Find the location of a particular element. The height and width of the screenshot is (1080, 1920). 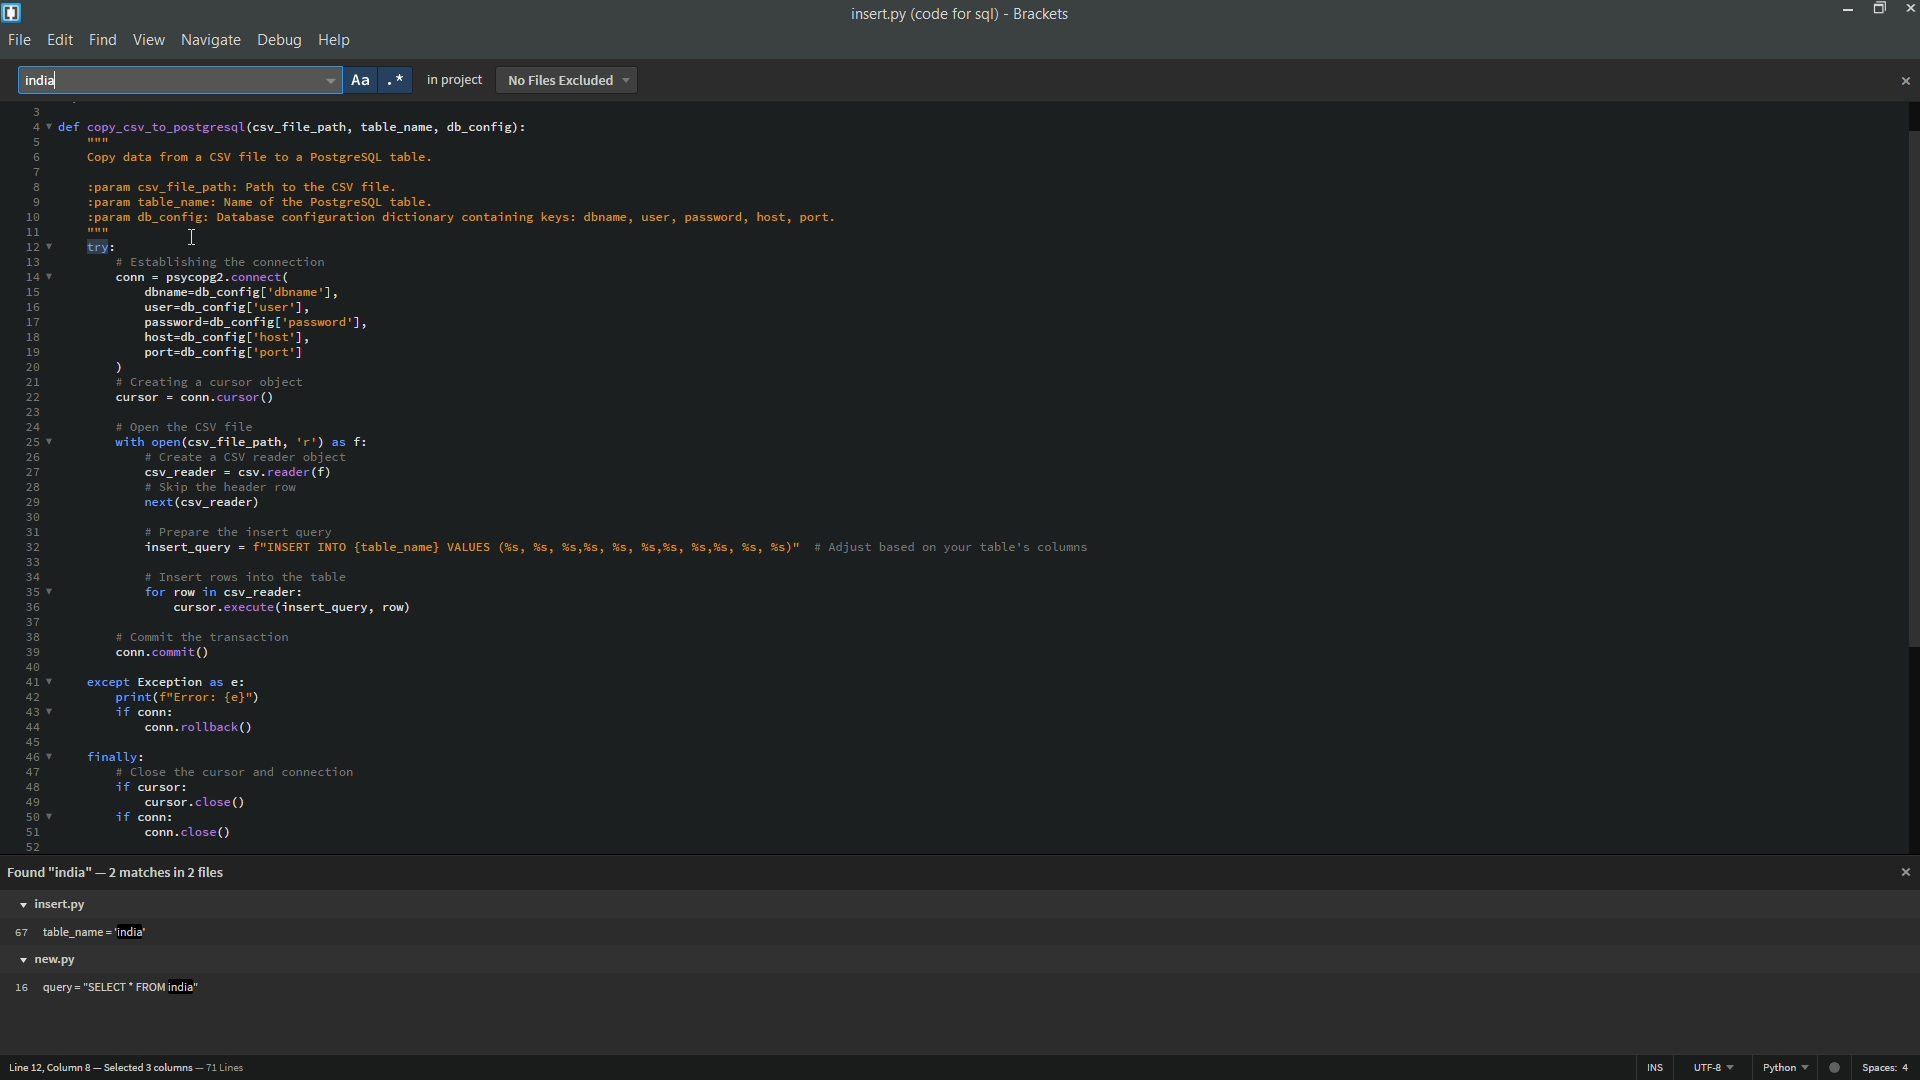

file format is located at coordinates (1789, 1069).